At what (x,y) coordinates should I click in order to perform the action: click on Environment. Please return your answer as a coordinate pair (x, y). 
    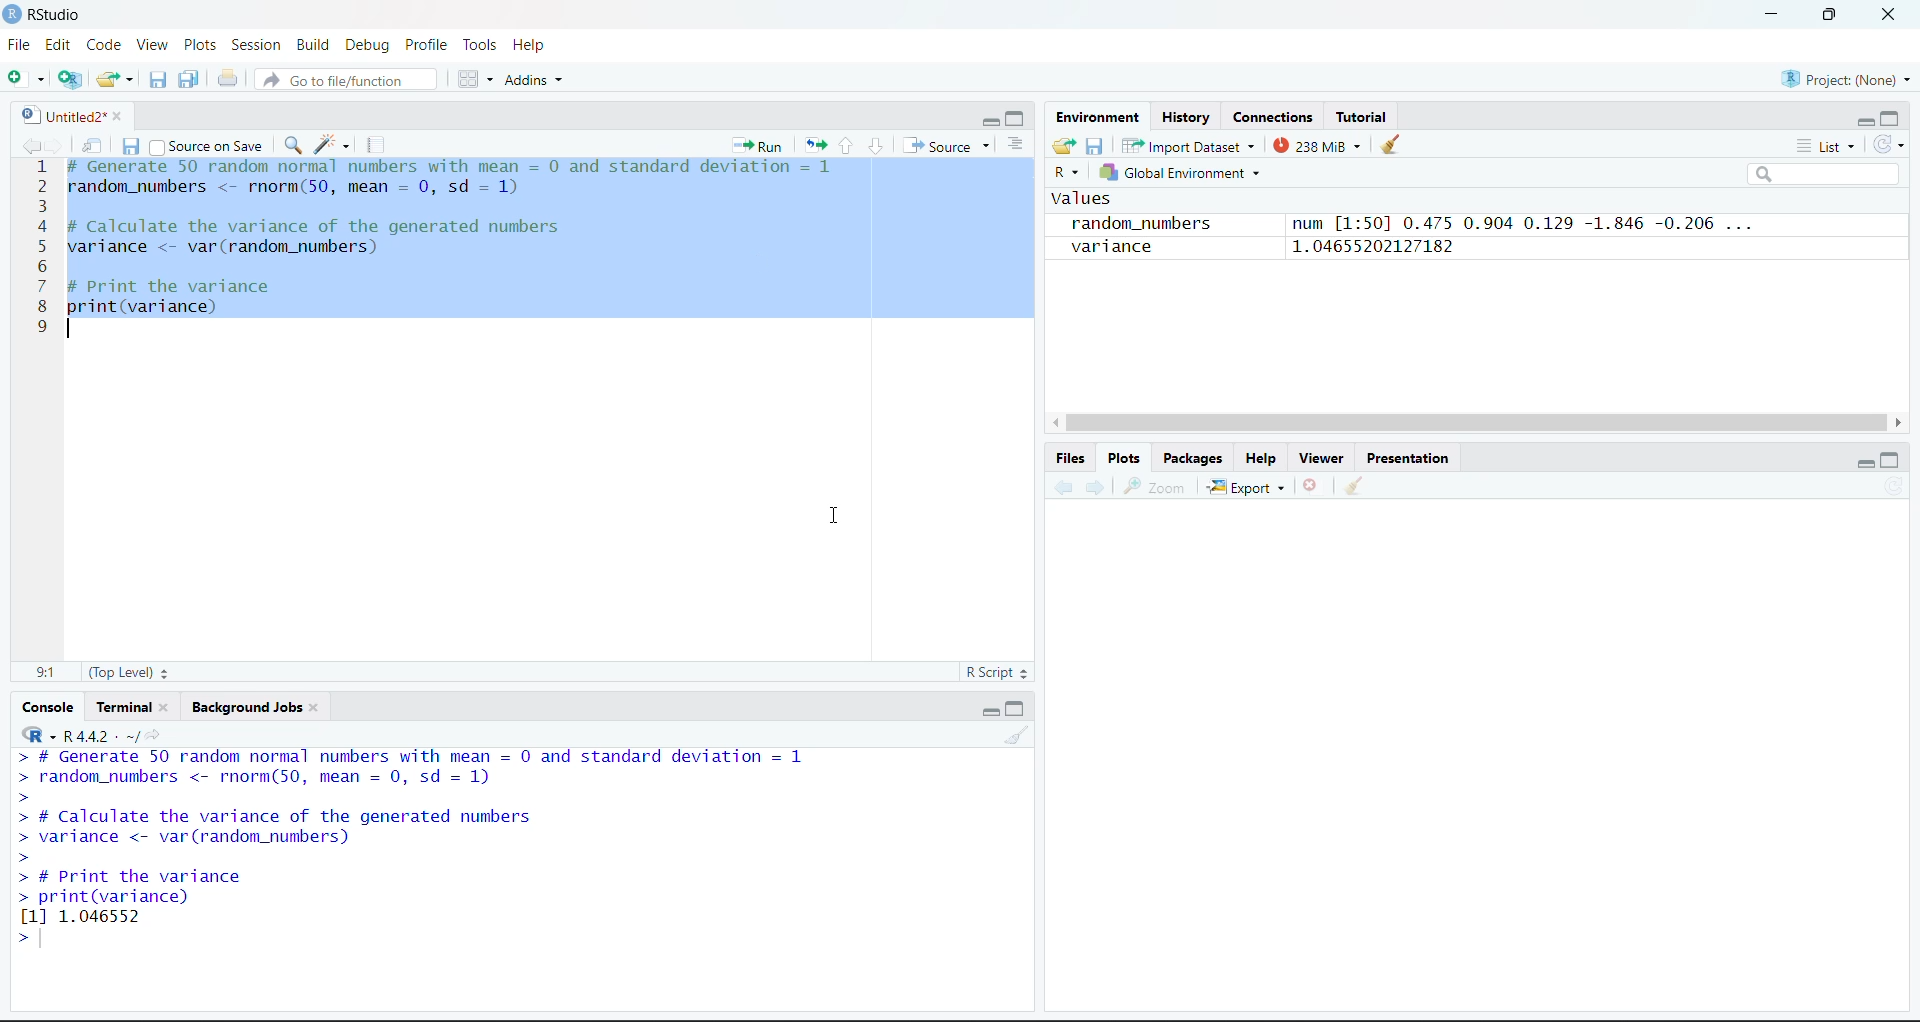
    Looking at the image, I should click on (1097, 118).